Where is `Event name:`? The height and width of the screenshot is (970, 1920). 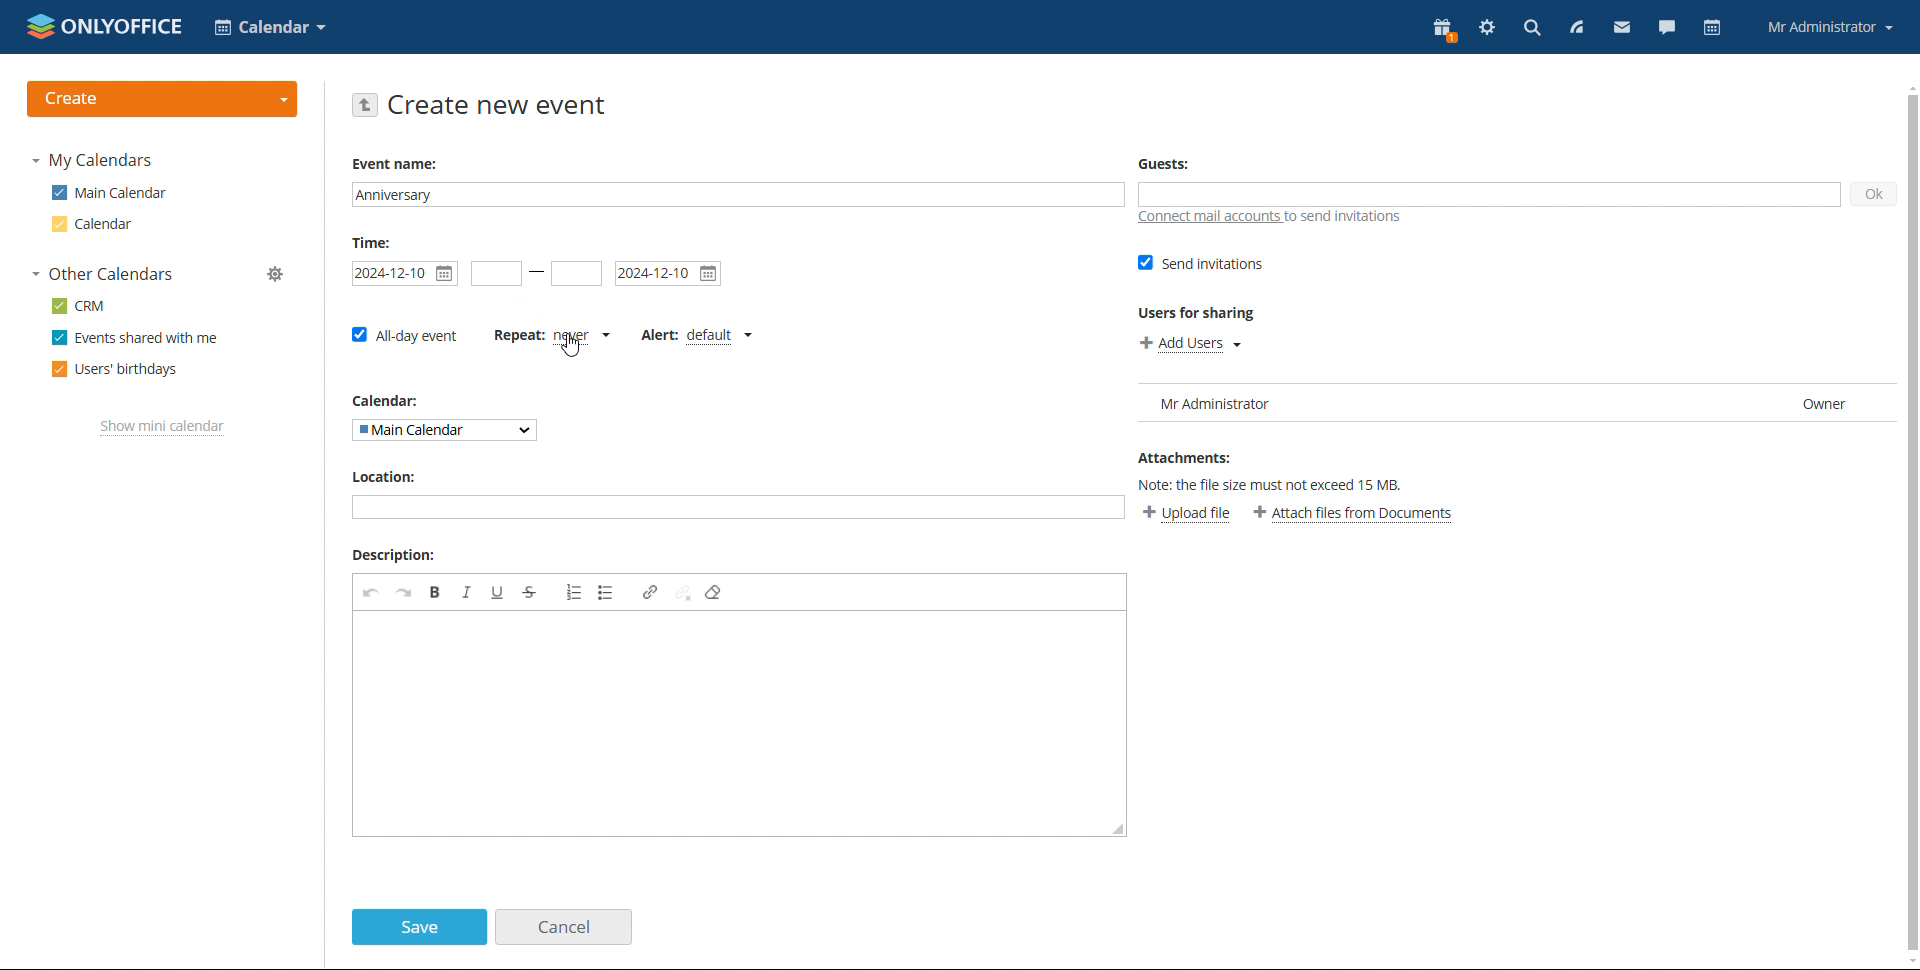 Event name: is located at coordinates (392, 163).